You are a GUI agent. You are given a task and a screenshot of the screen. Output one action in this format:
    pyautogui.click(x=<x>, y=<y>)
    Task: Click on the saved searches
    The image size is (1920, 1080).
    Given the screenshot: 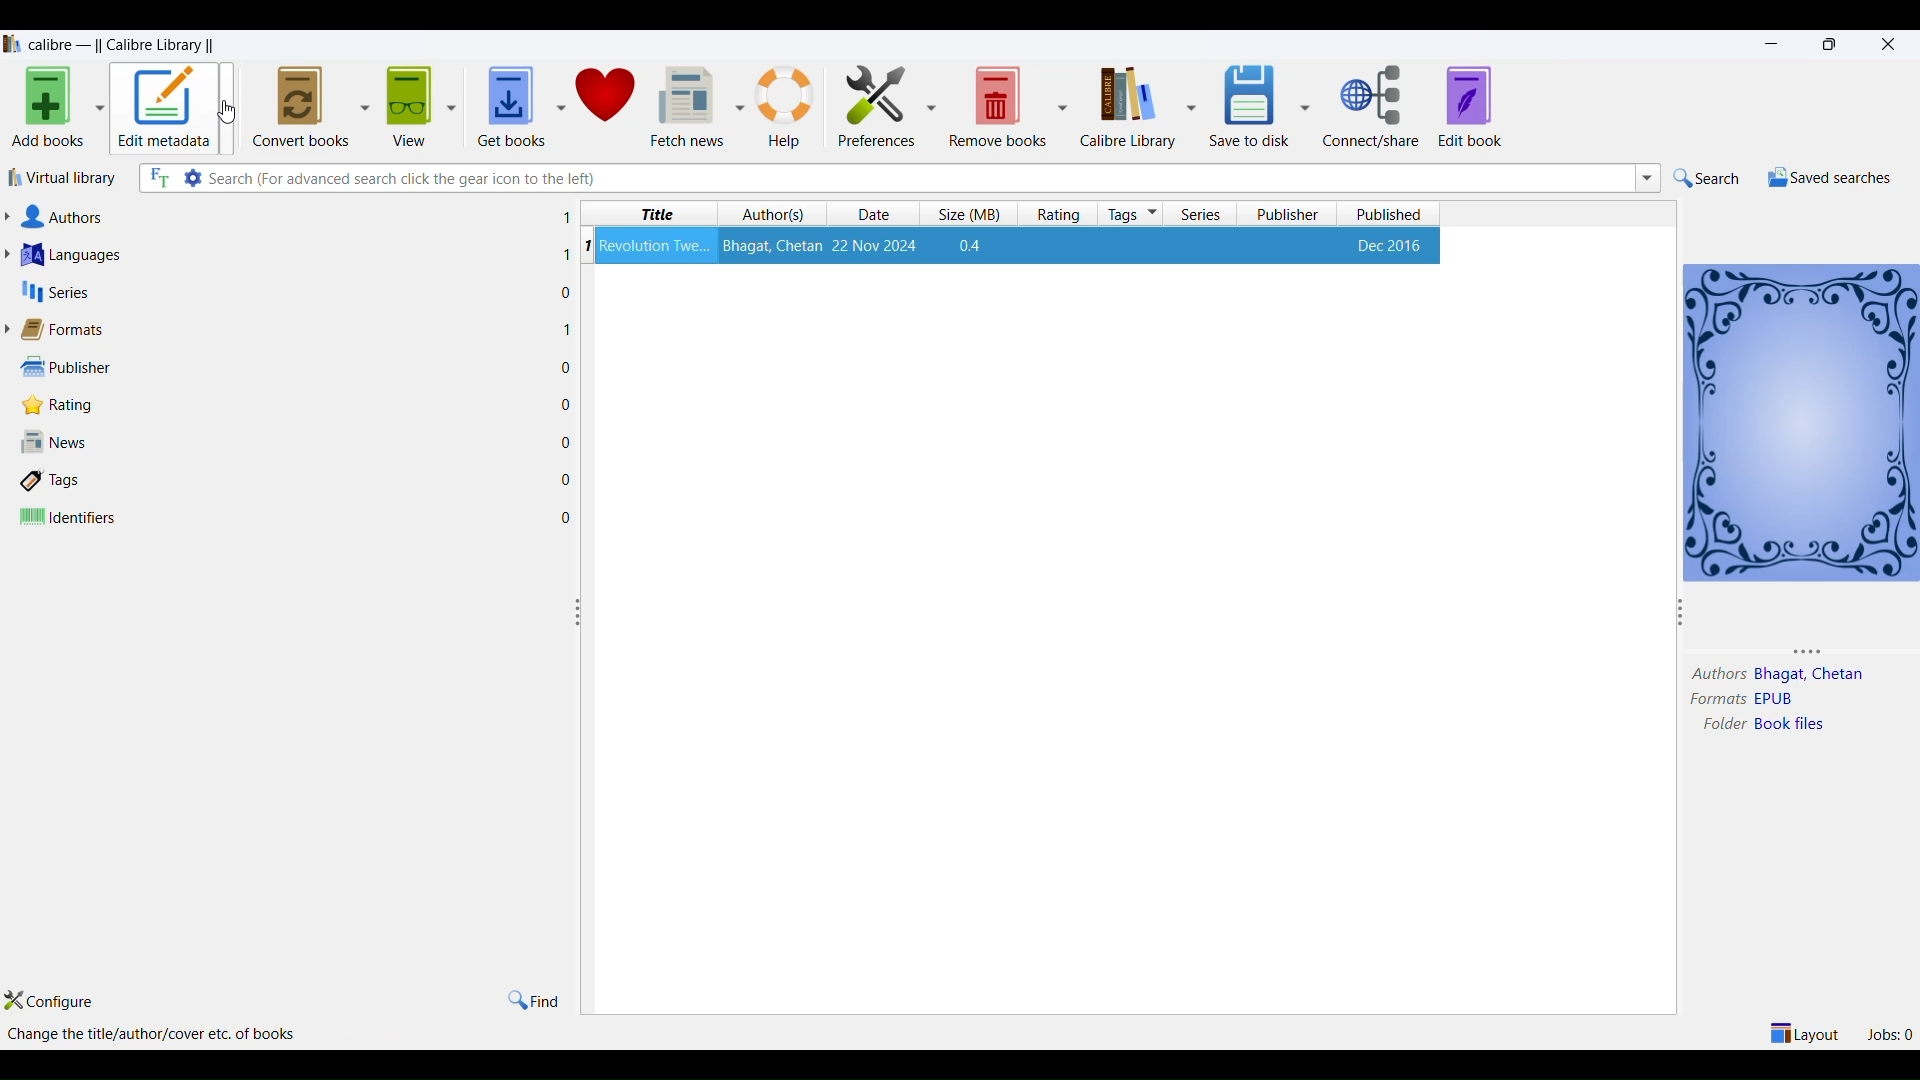 What is the action you would take?
    pyautogui.click(x=1825, y=176)
    